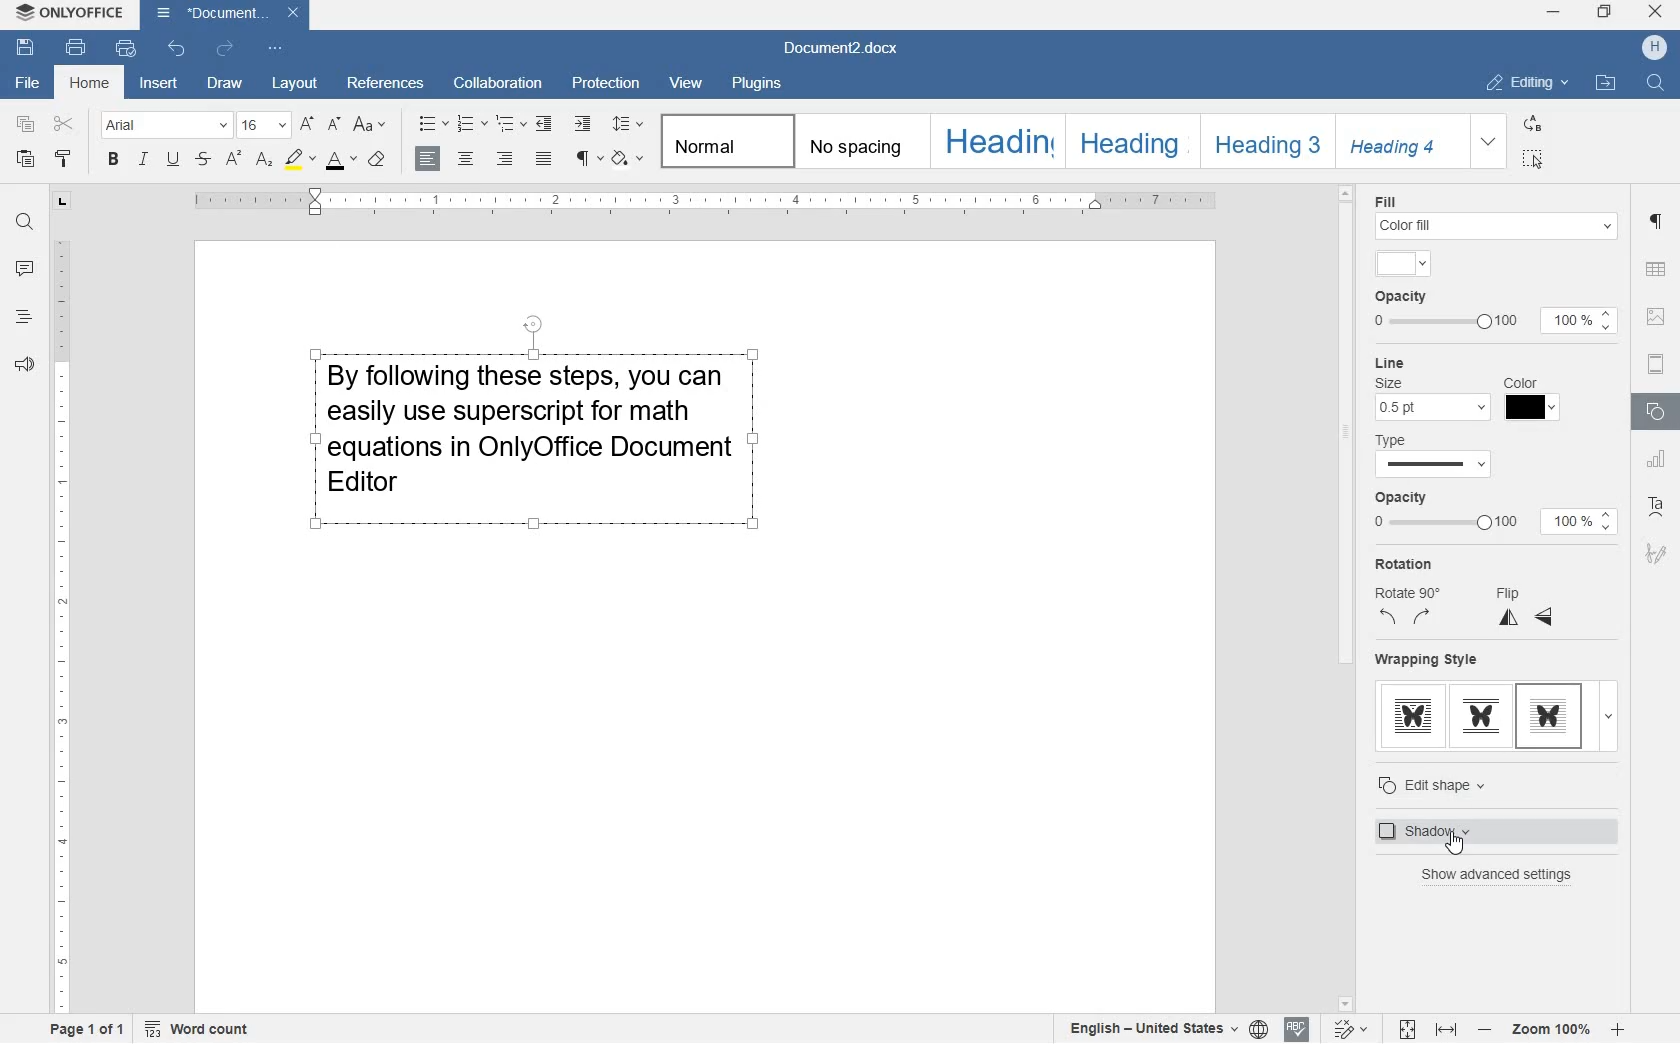  What do you see at coordinates (757, 87) in the screenshot?
I see `plugins` at bounding box center [757, 87].